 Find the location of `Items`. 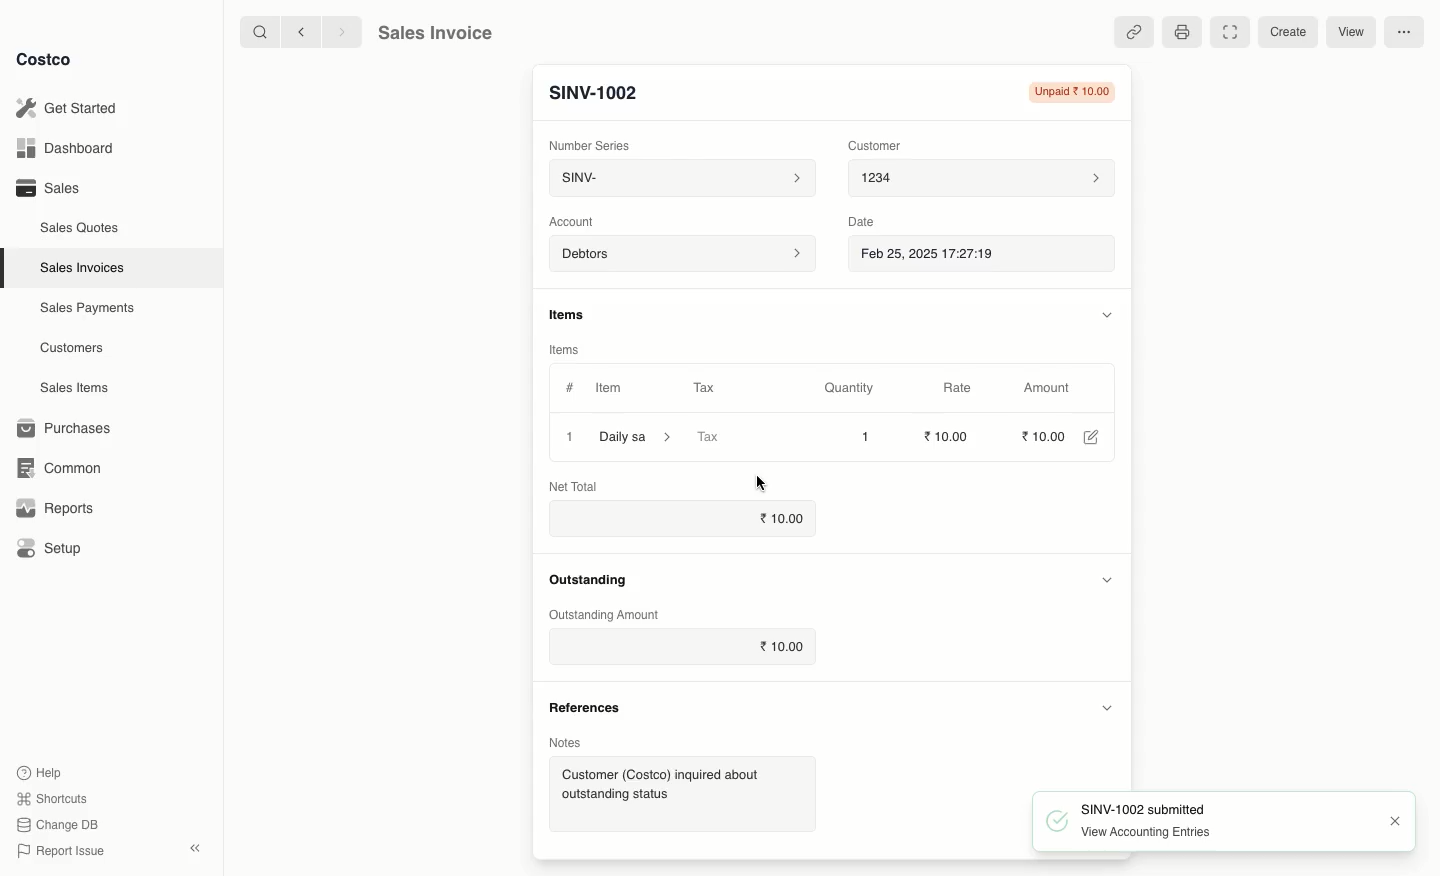

Items is located at coordinates (565, 347).